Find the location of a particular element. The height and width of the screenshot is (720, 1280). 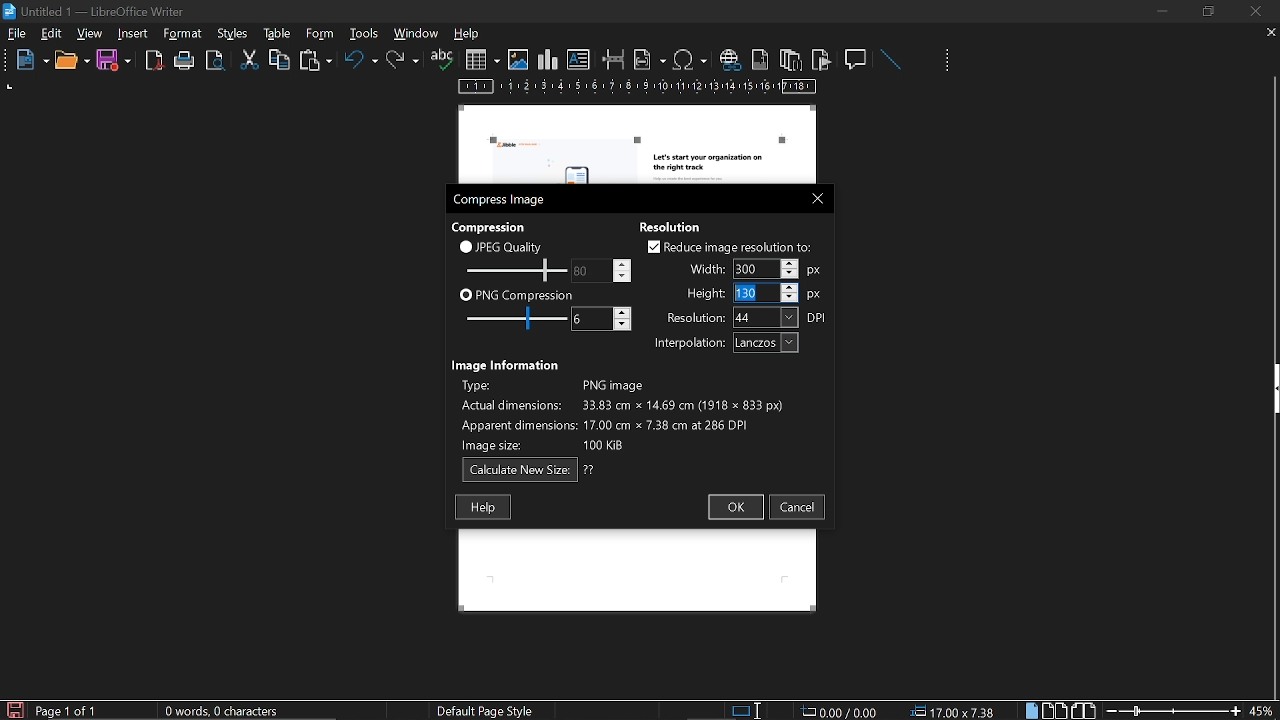

resolution is located at coordinates (747, 317).